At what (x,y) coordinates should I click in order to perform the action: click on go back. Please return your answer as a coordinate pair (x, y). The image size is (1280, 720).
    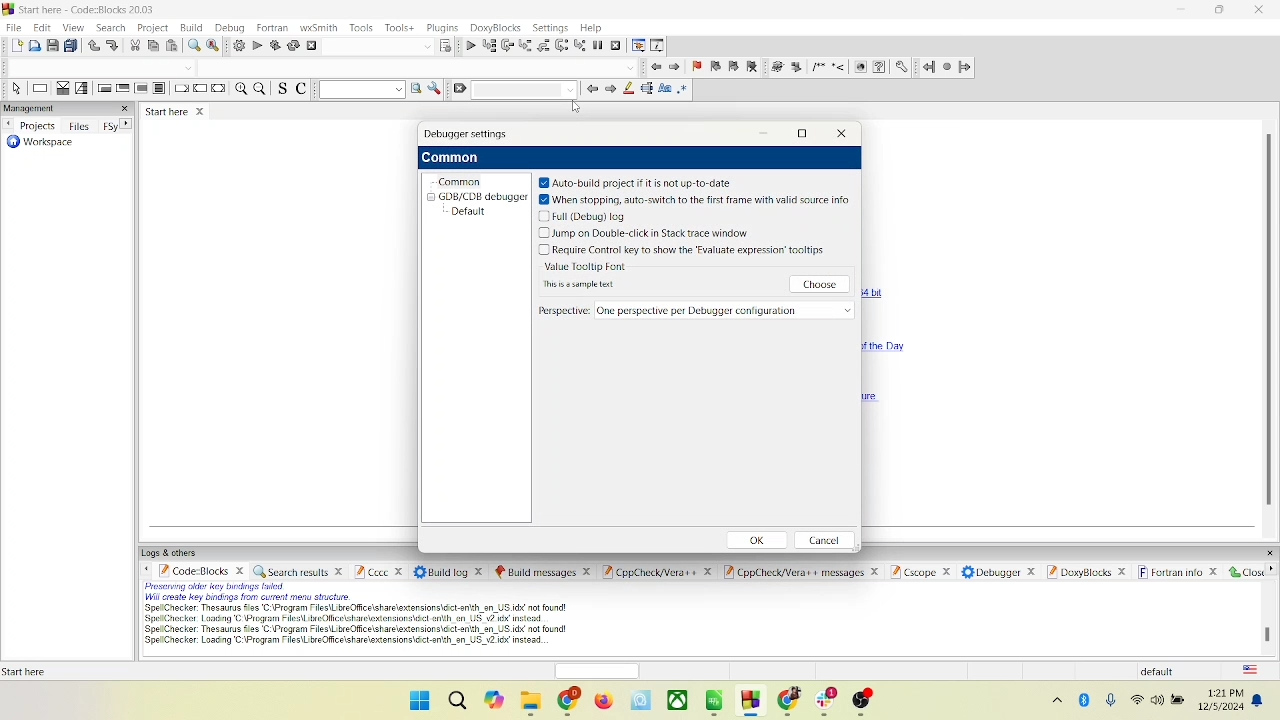
    Looking at the image, I should click on (592, 91).